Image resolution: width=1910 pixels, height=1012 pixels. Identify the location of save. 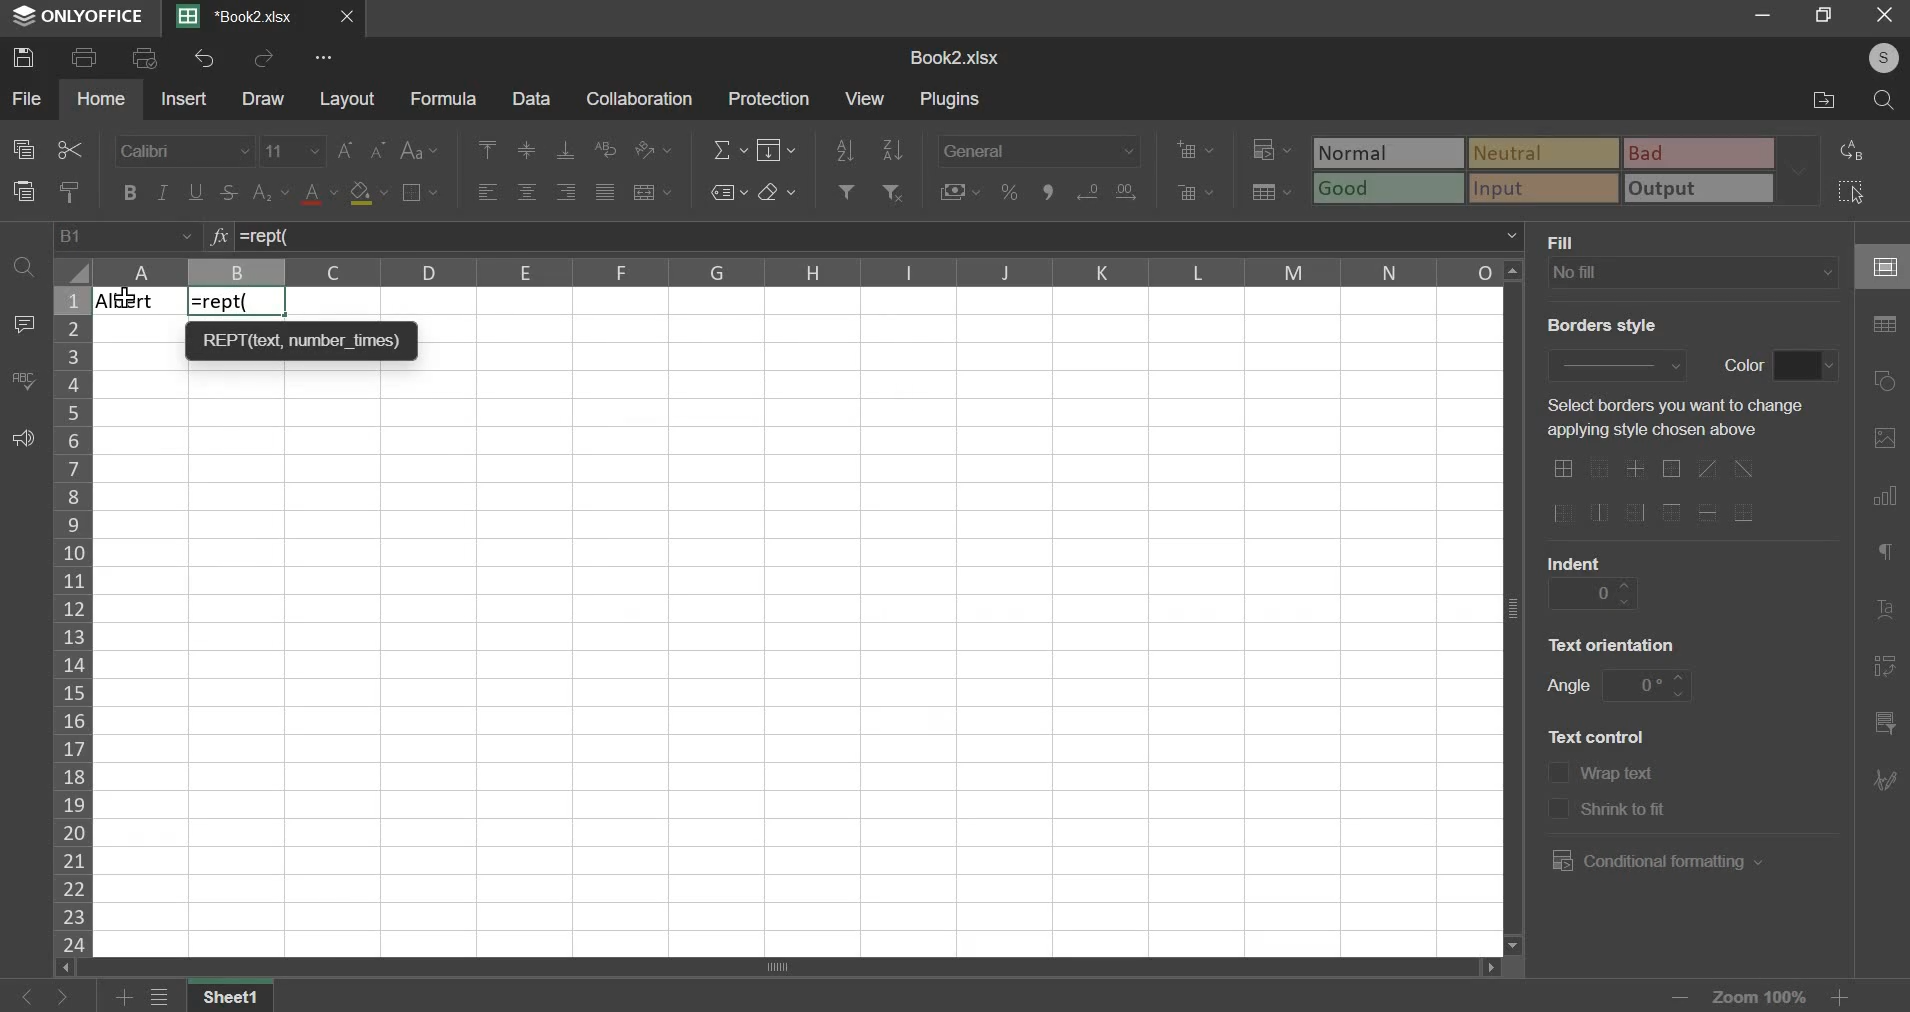
(23, 57).